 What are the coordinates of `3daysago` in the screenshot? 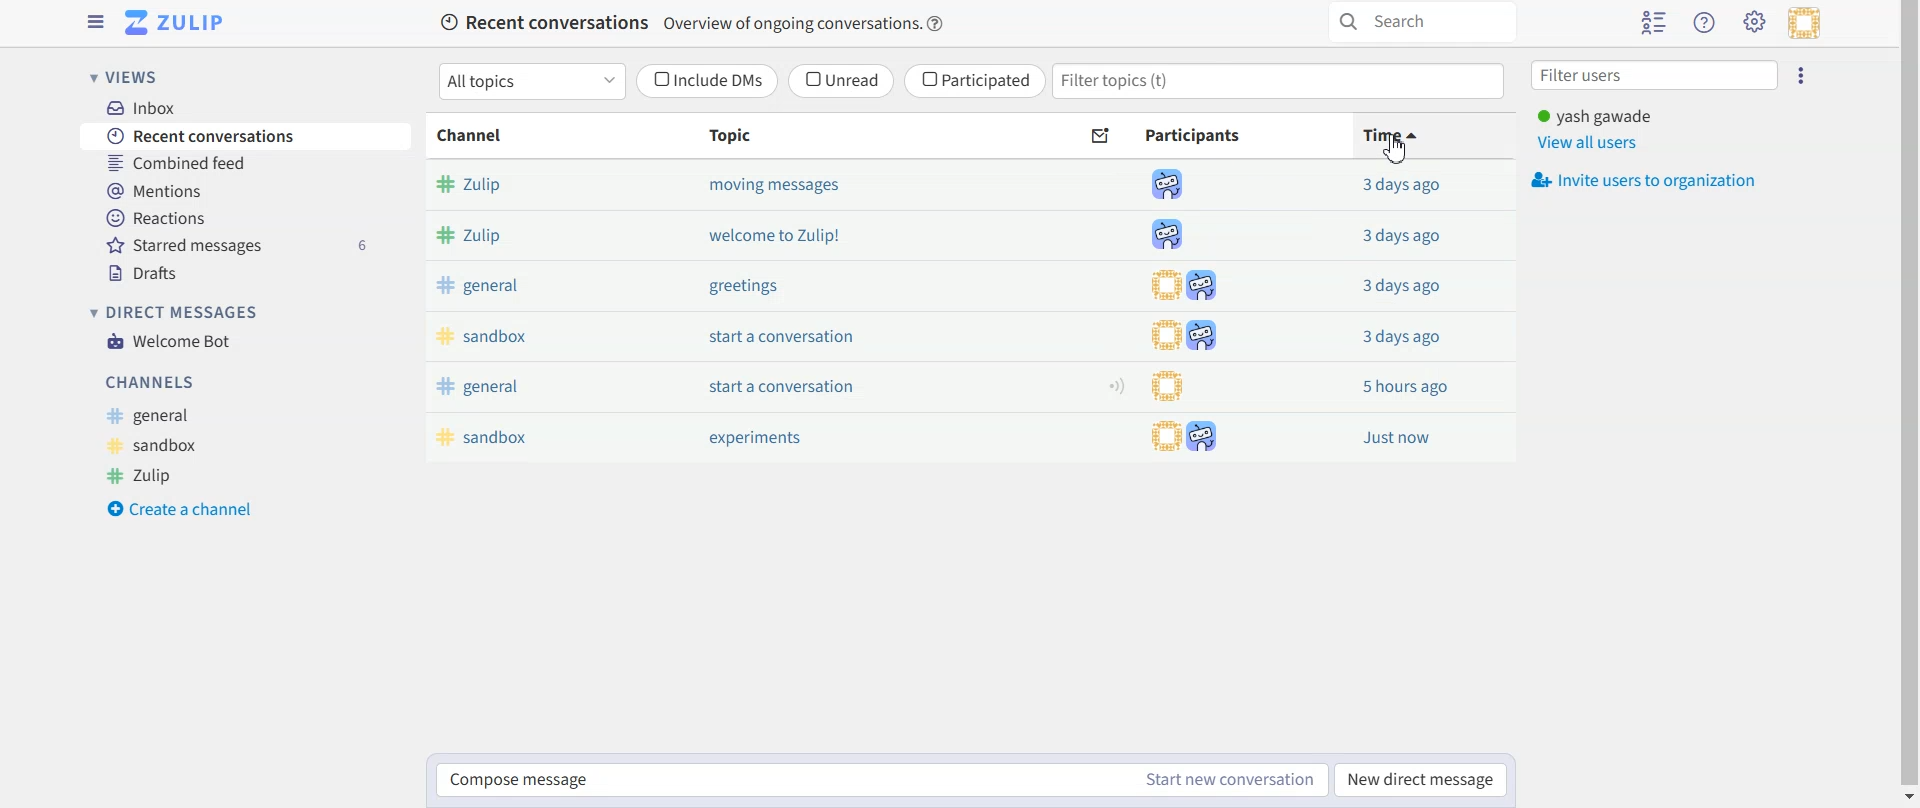 It's located at (1402, 336).